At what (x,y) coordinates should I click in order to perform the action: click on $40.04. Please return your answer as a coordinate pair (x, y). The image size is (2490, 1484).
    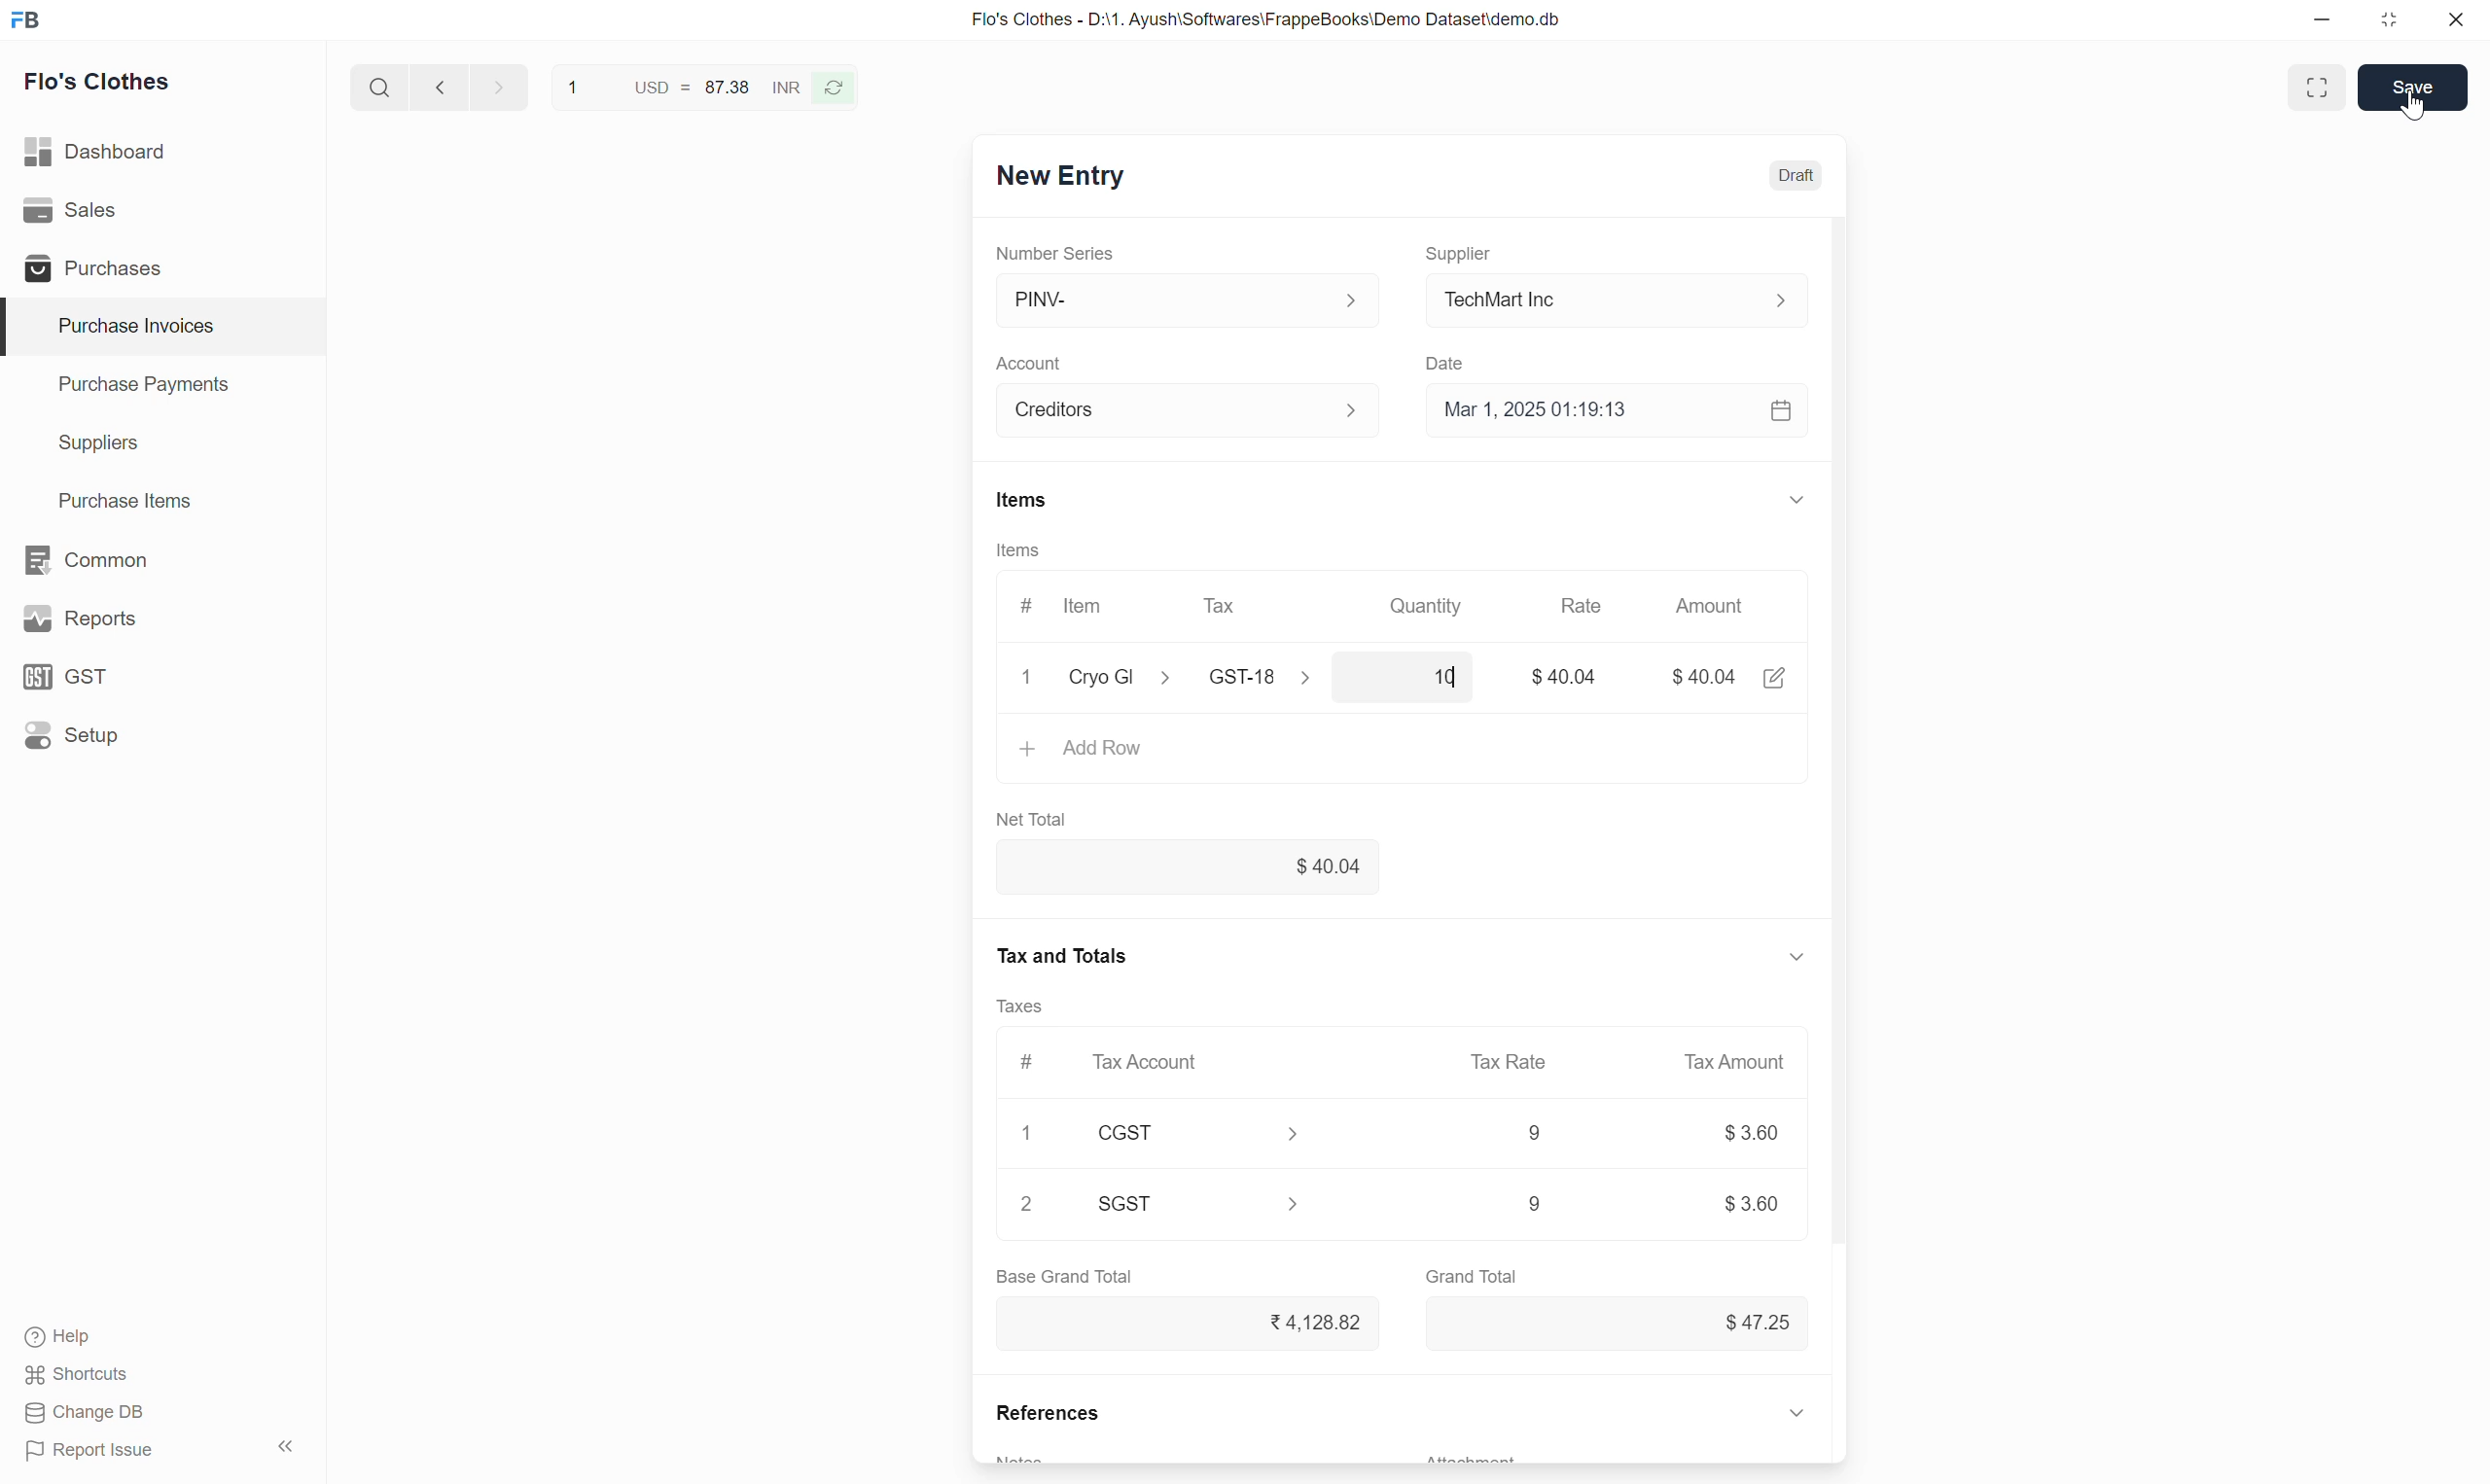
    Looking at the image, I should click on (1571, 677).